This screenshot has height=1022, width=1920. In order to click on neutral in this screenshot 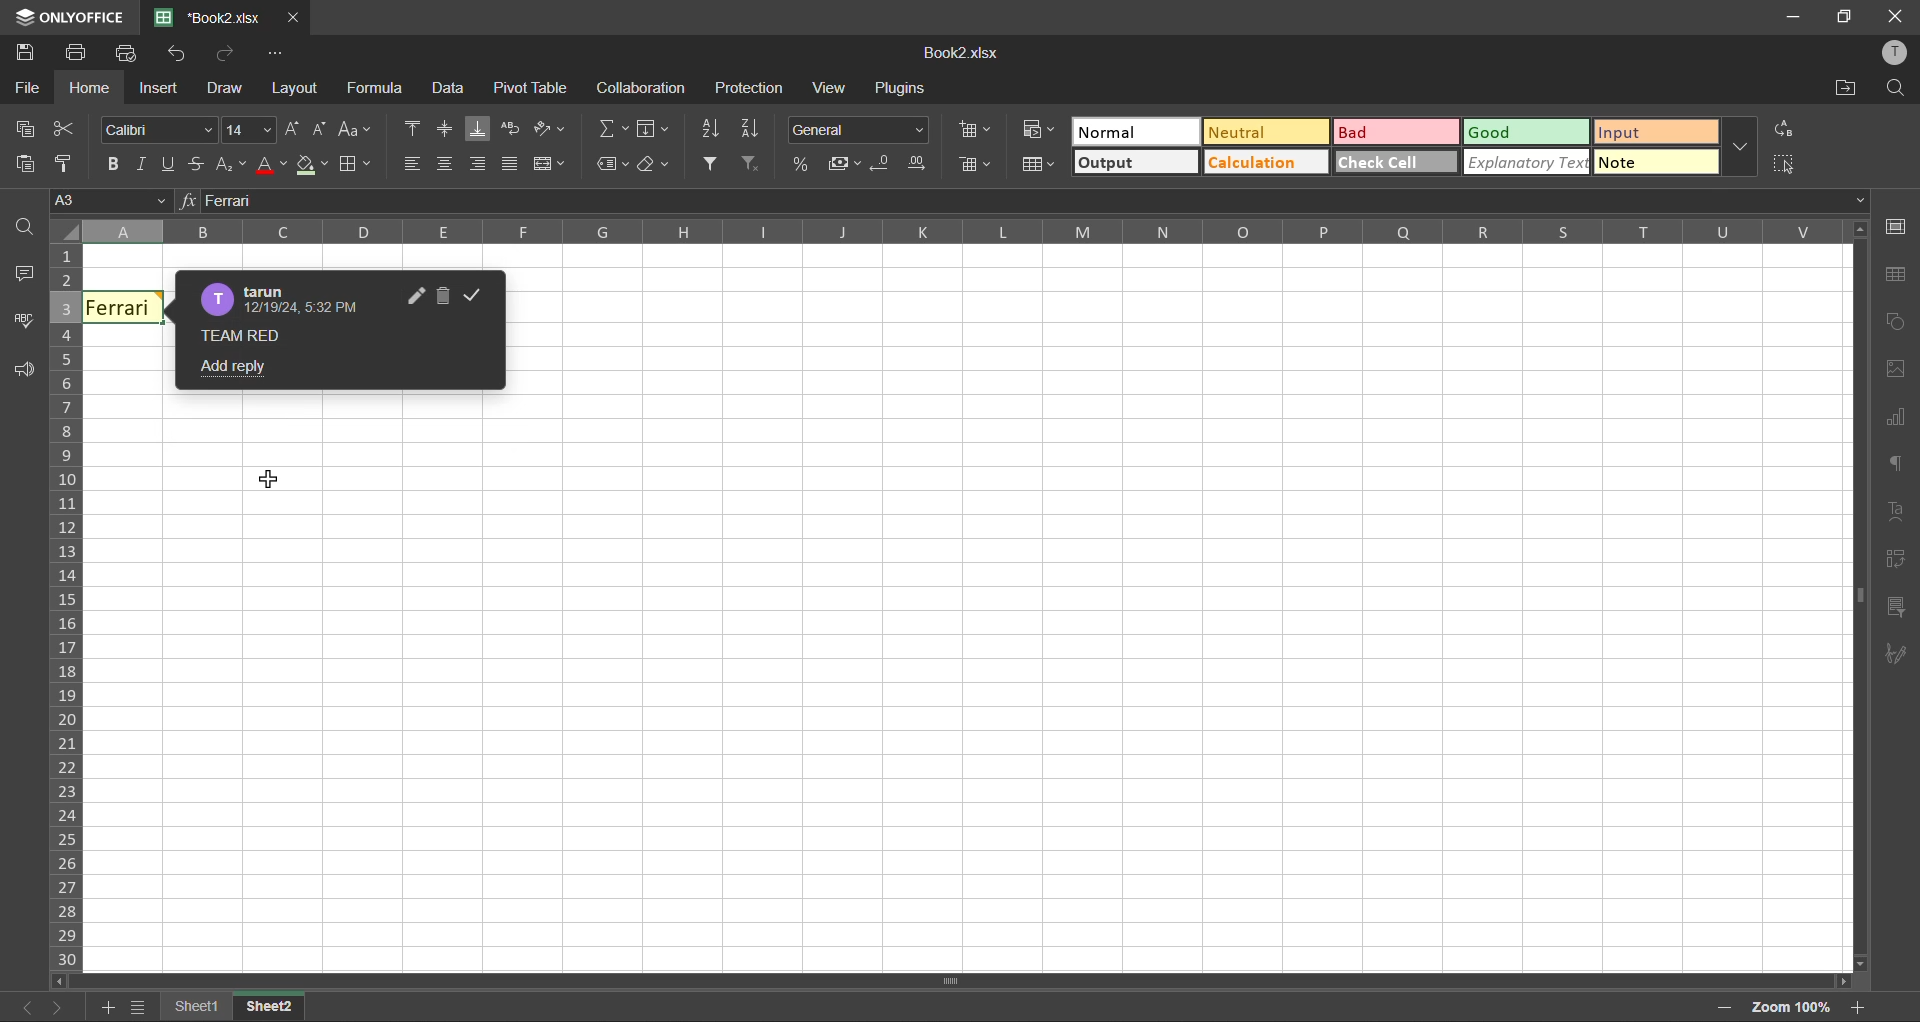, I will do `click(1260, 131)`.